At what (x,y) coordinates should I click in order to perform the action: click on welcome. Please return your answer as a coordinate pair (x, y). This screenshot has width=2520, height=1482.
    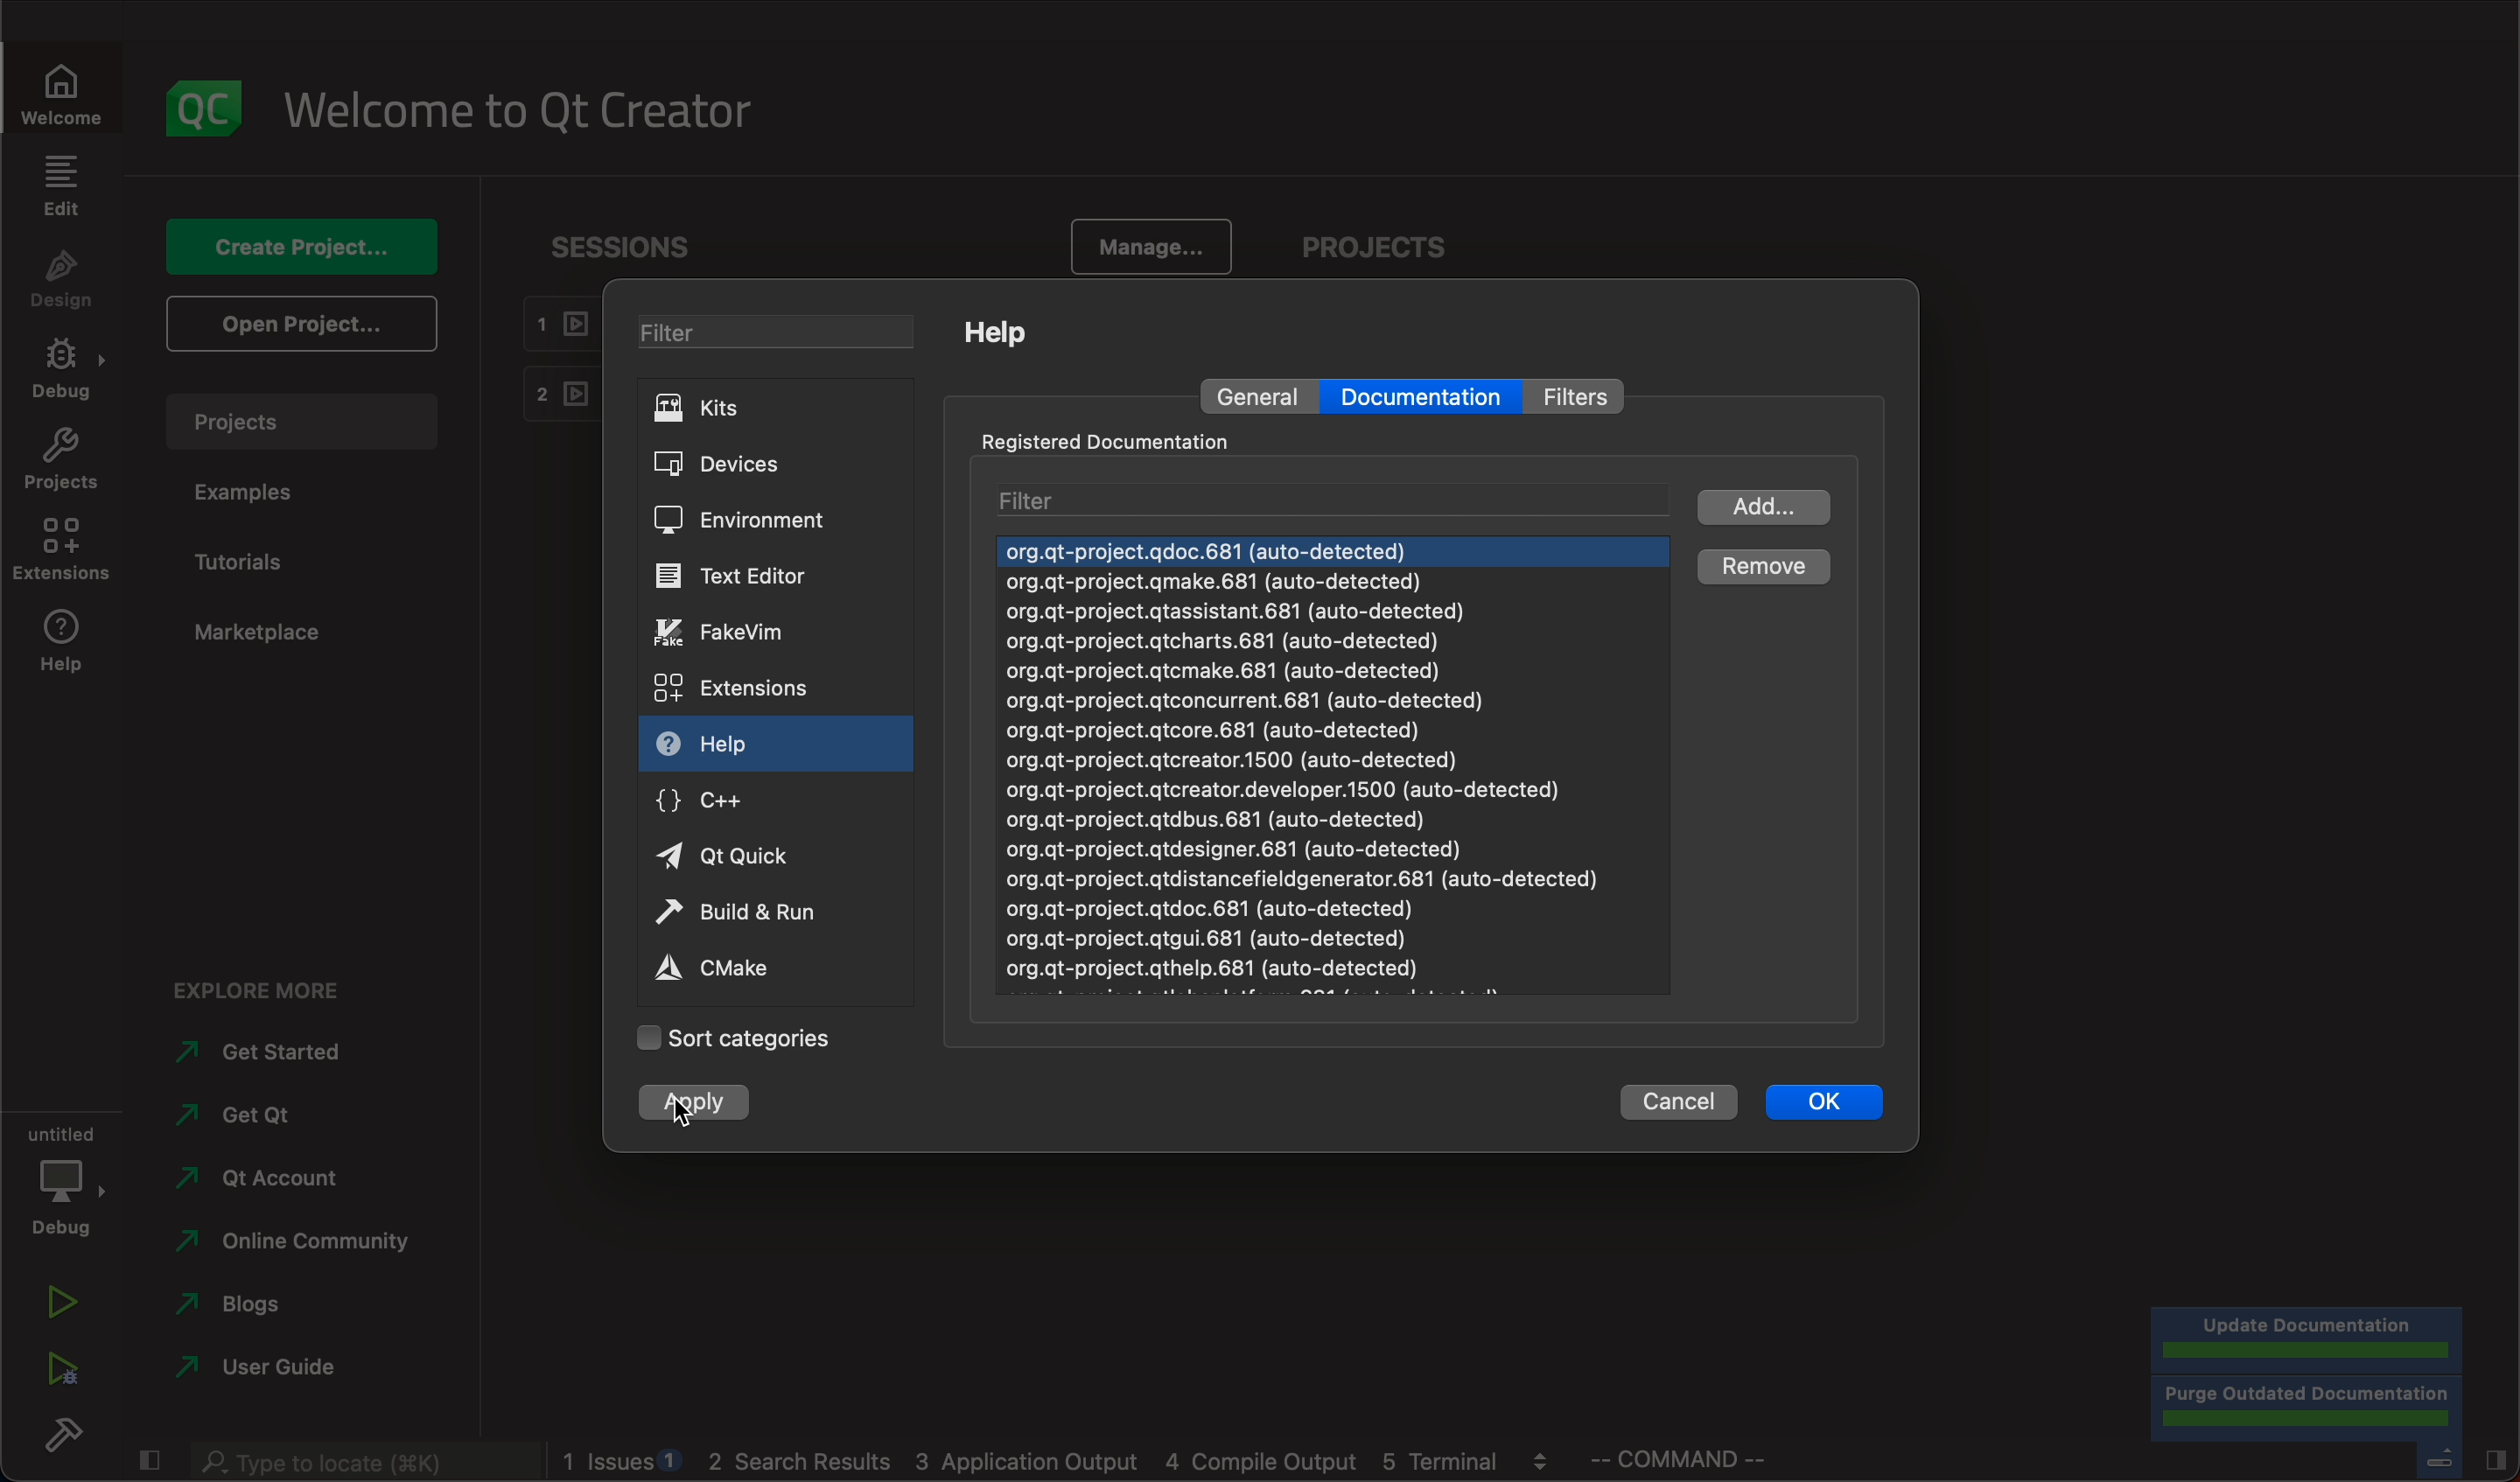
    Looking at the image, I should click on (59, 100).